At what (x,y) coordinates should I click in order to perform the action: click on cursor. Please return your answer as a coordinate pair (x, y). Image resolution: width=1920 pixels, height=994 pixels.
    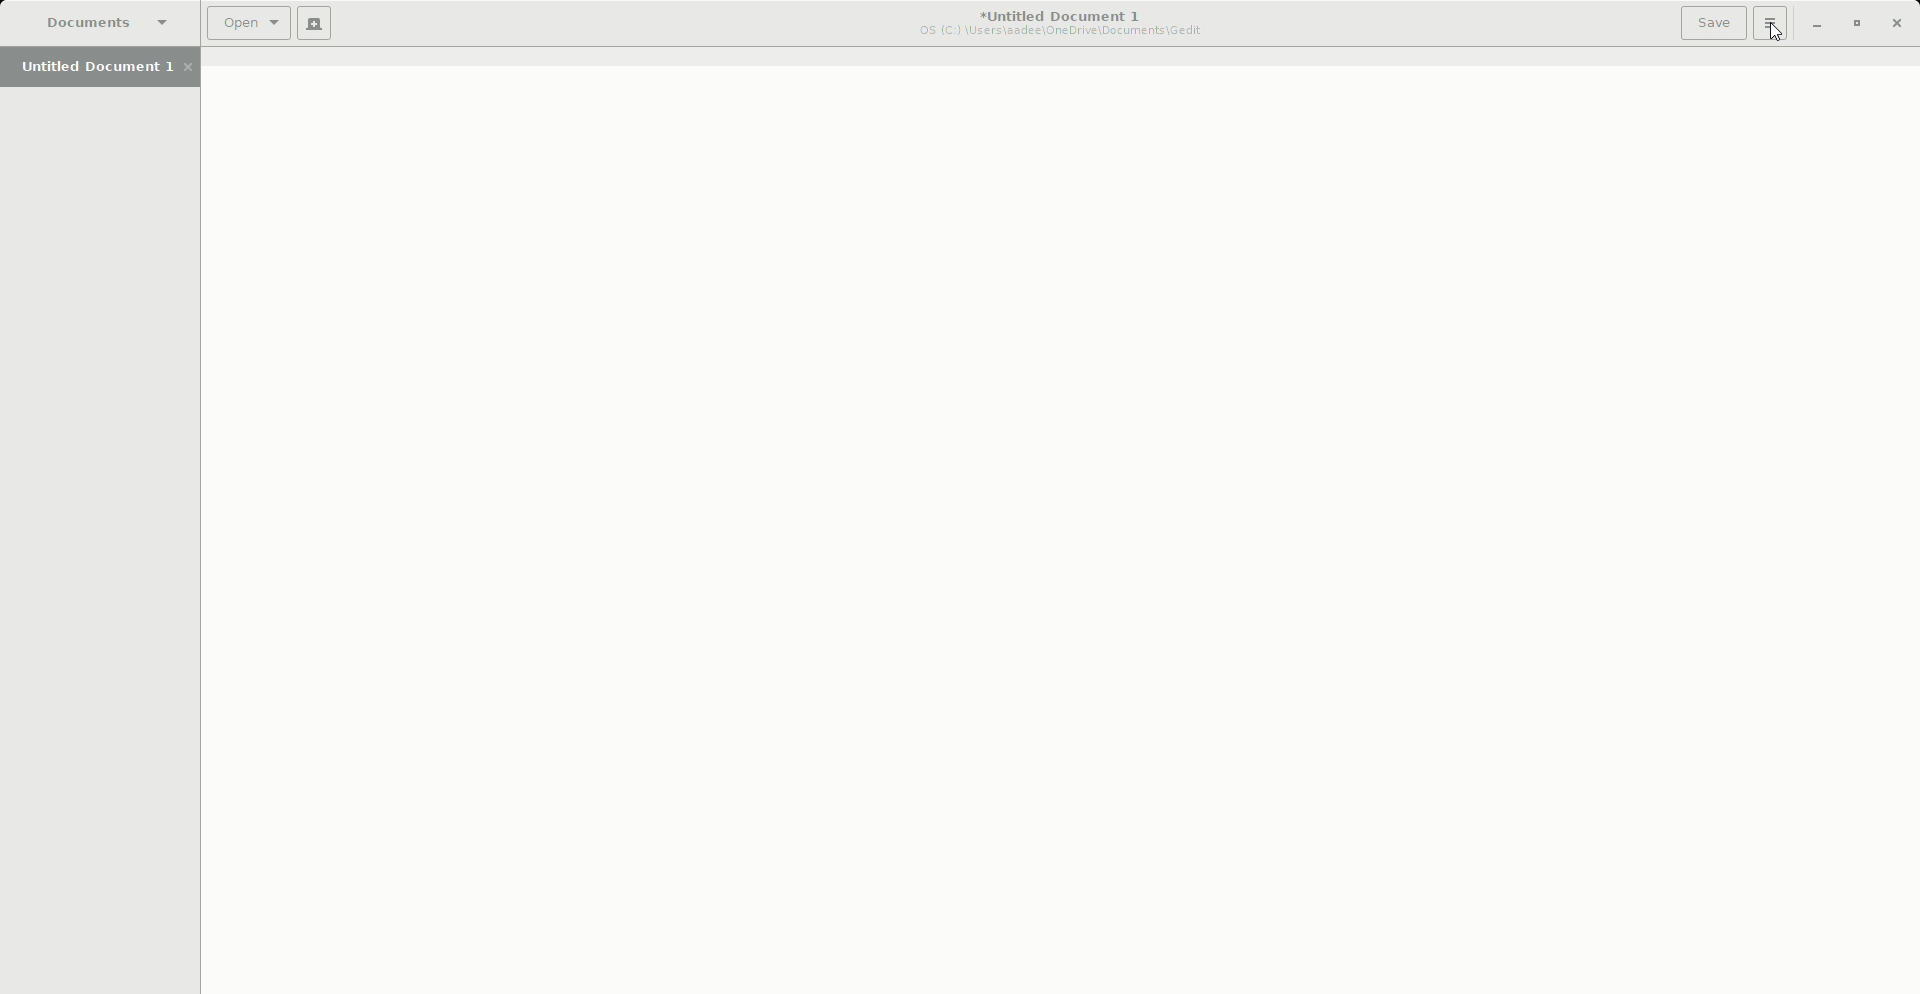
    Looking at the image, I should click on (1781, 41).